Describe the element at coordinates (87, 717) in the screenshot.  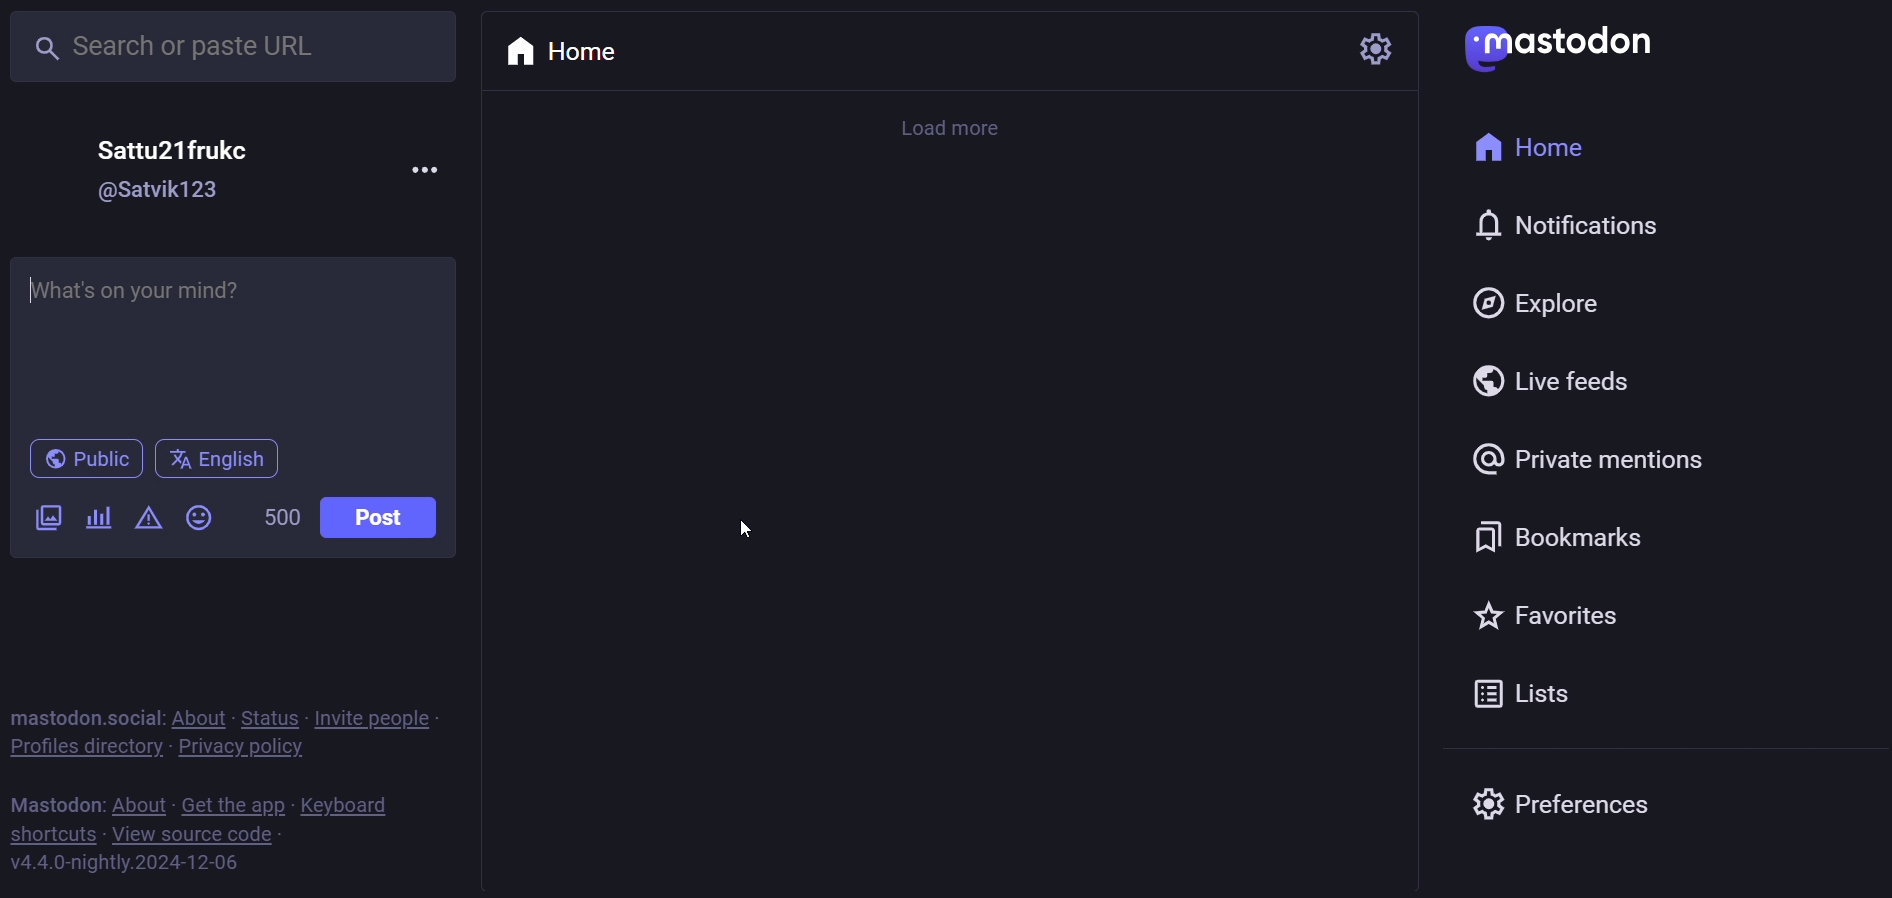
I see `mastodon social` at that location.